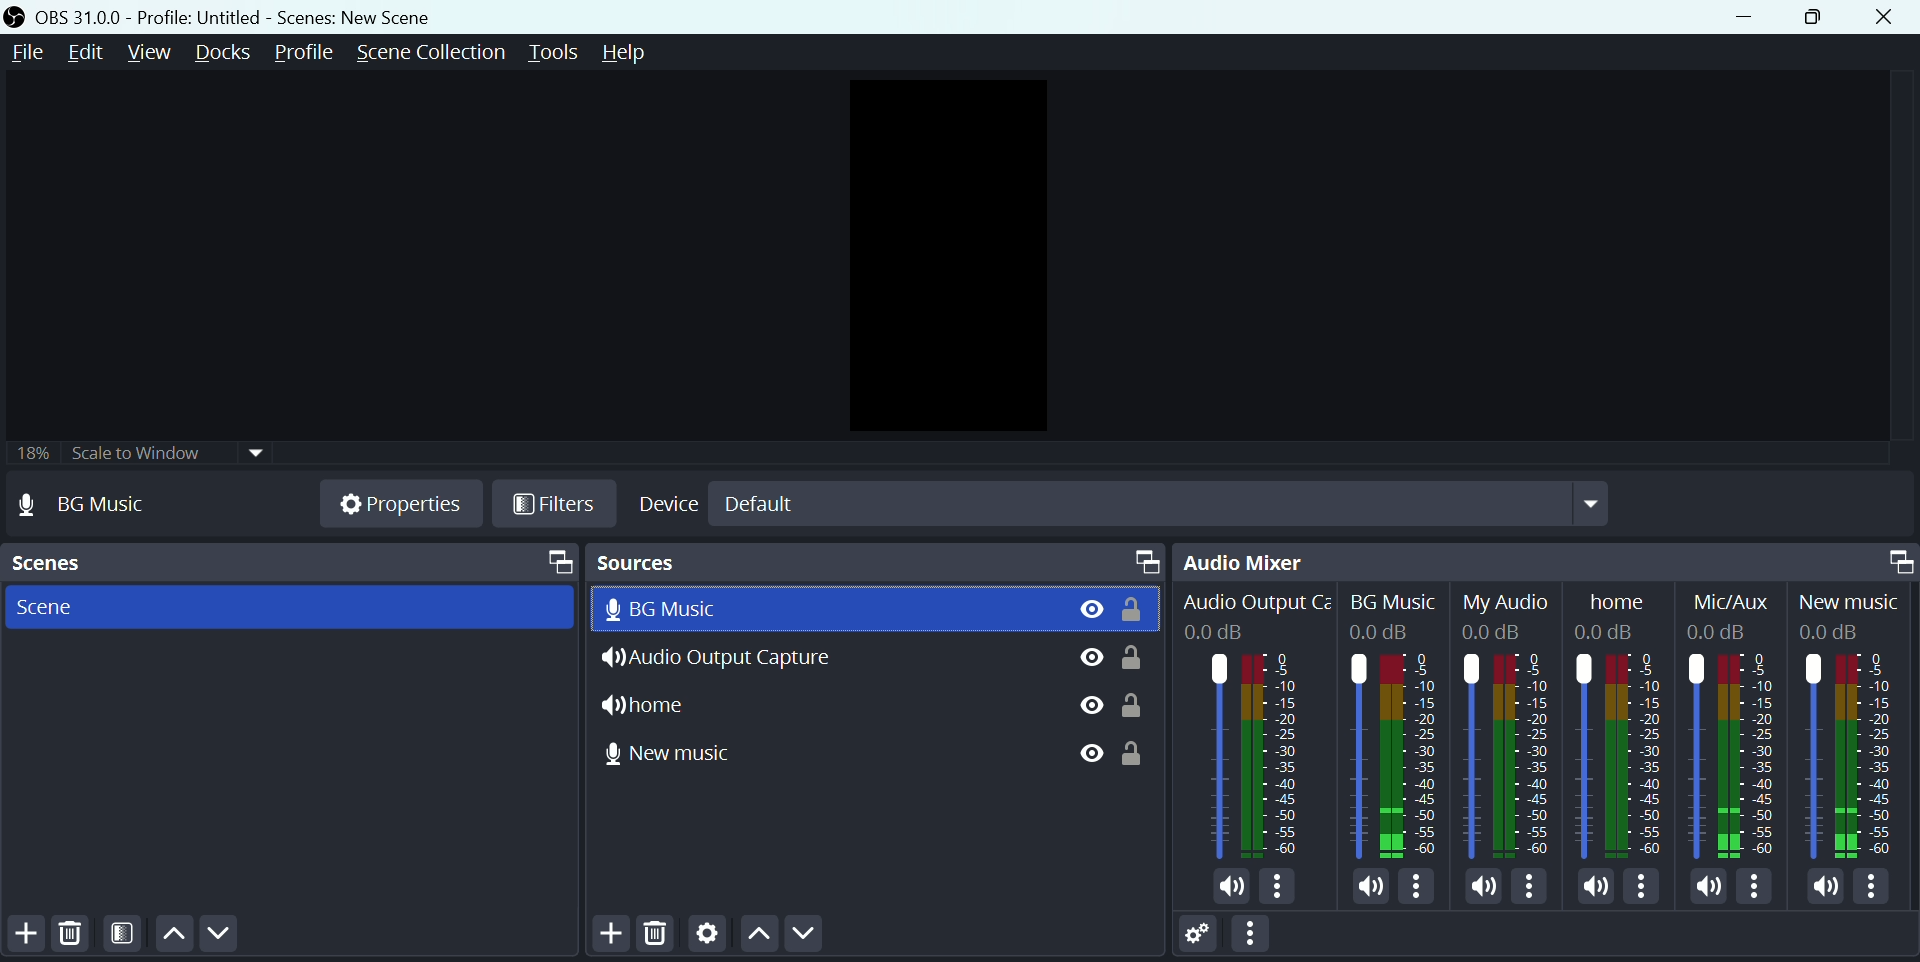 This screenshot has height=962, width=1920. Describe the element at coordinates (1368, 882) in the screenshot. I see `Mute/Unmutre` at that location.